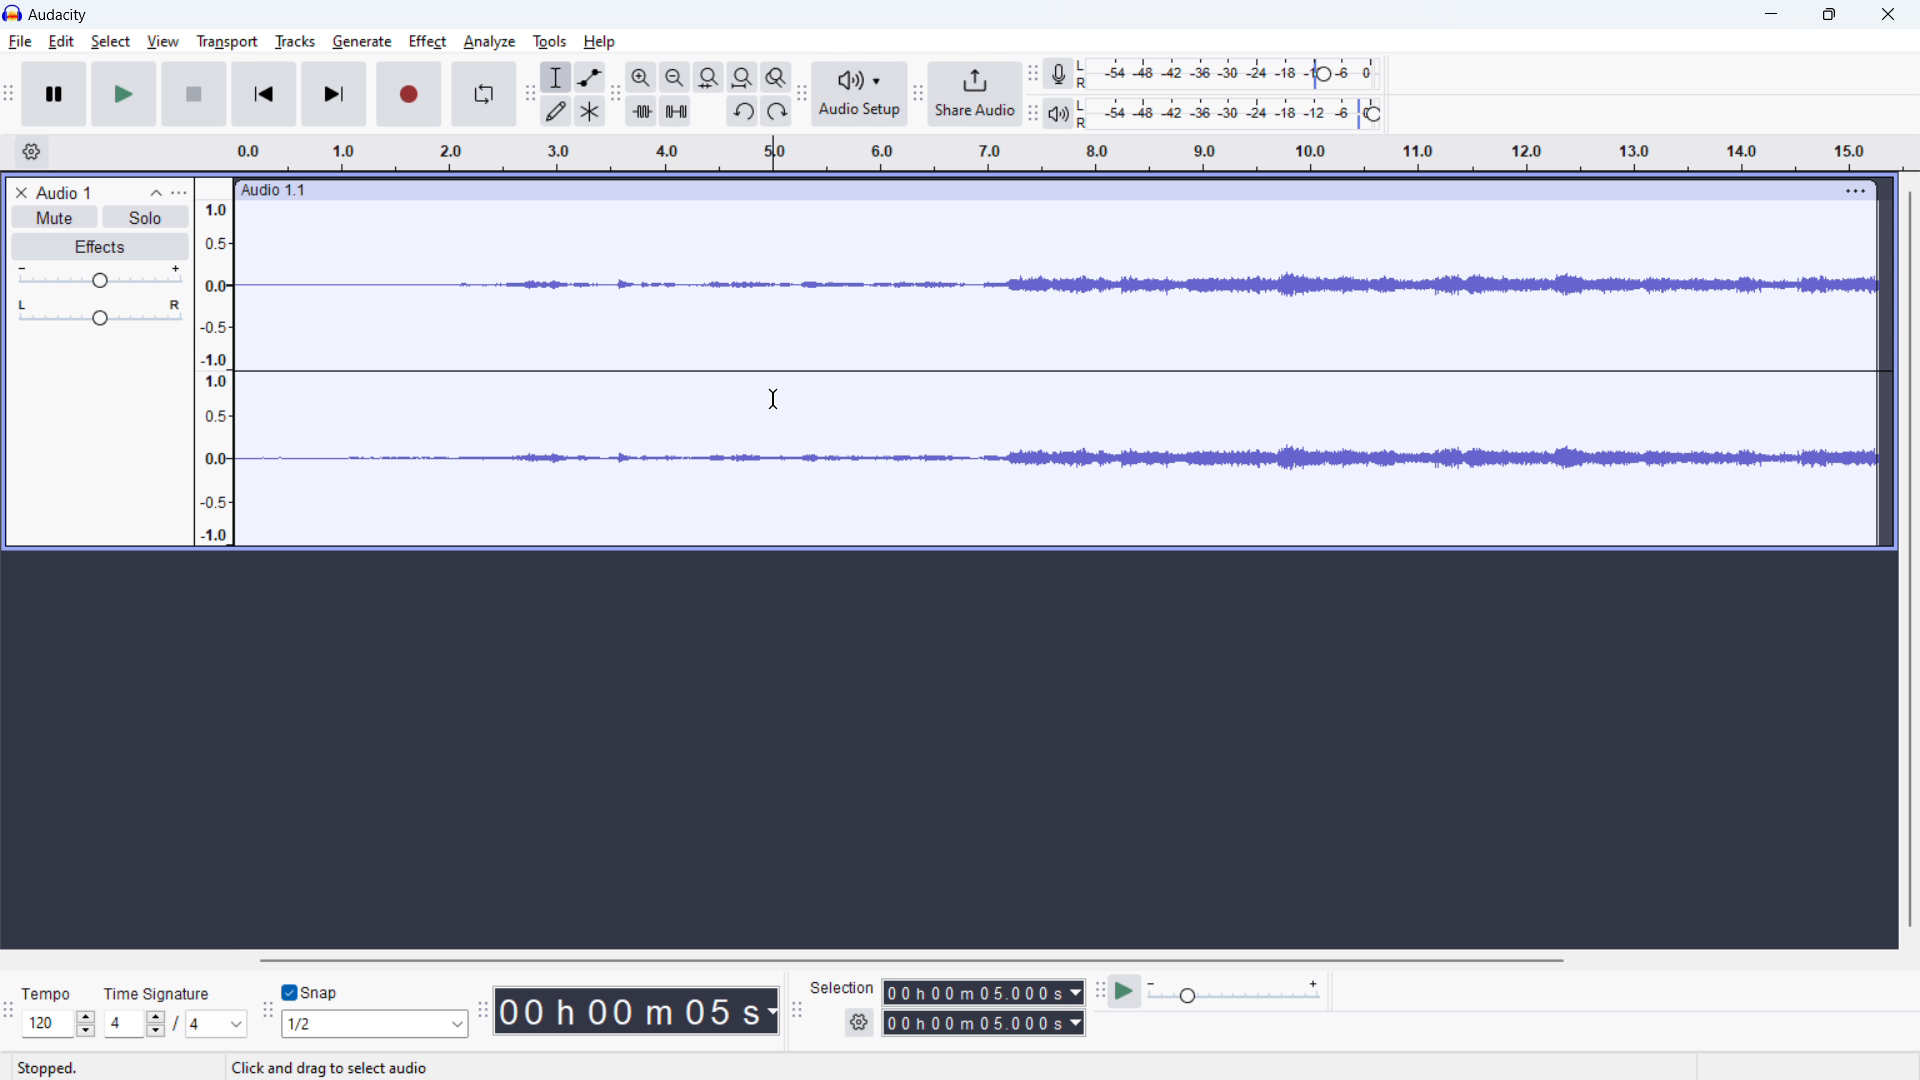  I want to click on audio setup toolbar, so click(801, 93).